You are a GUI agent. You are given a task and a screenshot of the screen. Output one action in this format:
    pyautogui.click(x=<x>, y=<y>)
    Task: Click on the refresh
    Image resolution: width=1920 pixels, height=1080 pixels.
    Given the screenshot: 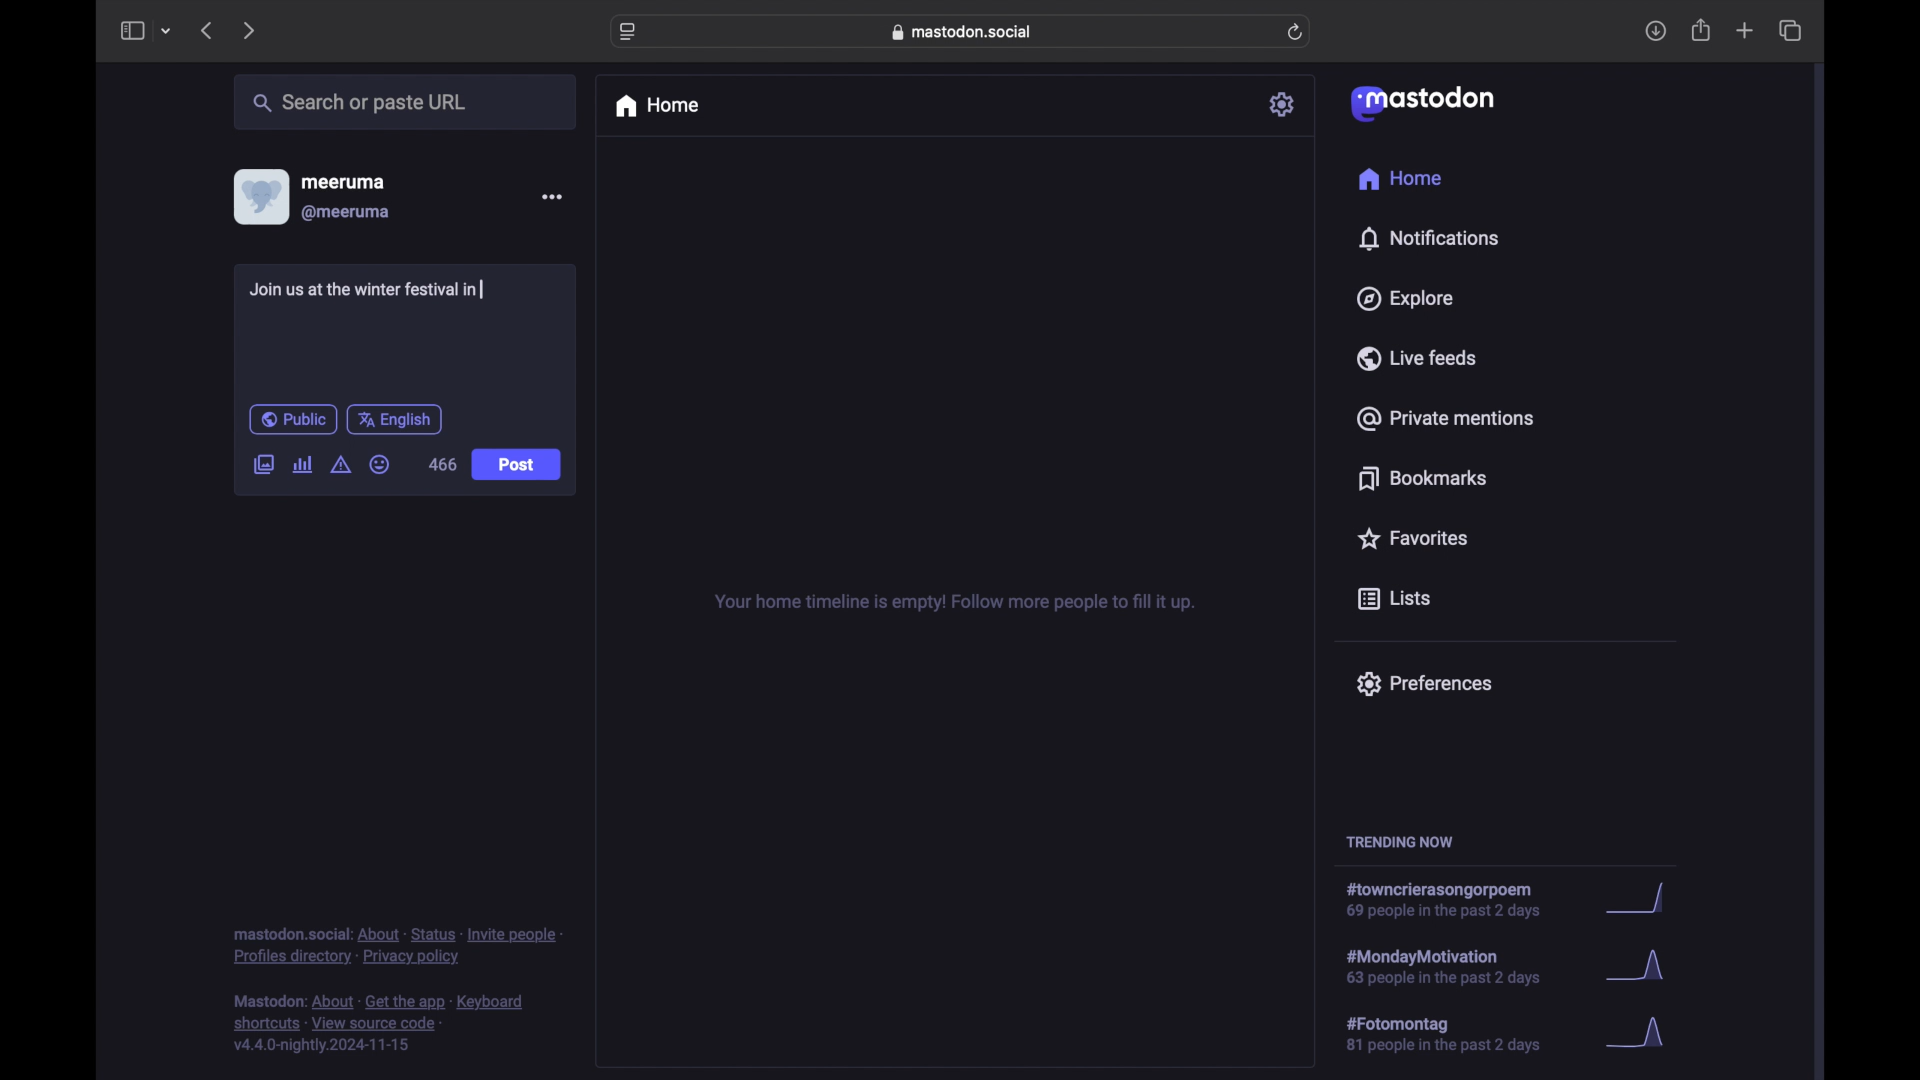 What is the action you would take?
    pyautogui.click(x=1297, y=33)
    